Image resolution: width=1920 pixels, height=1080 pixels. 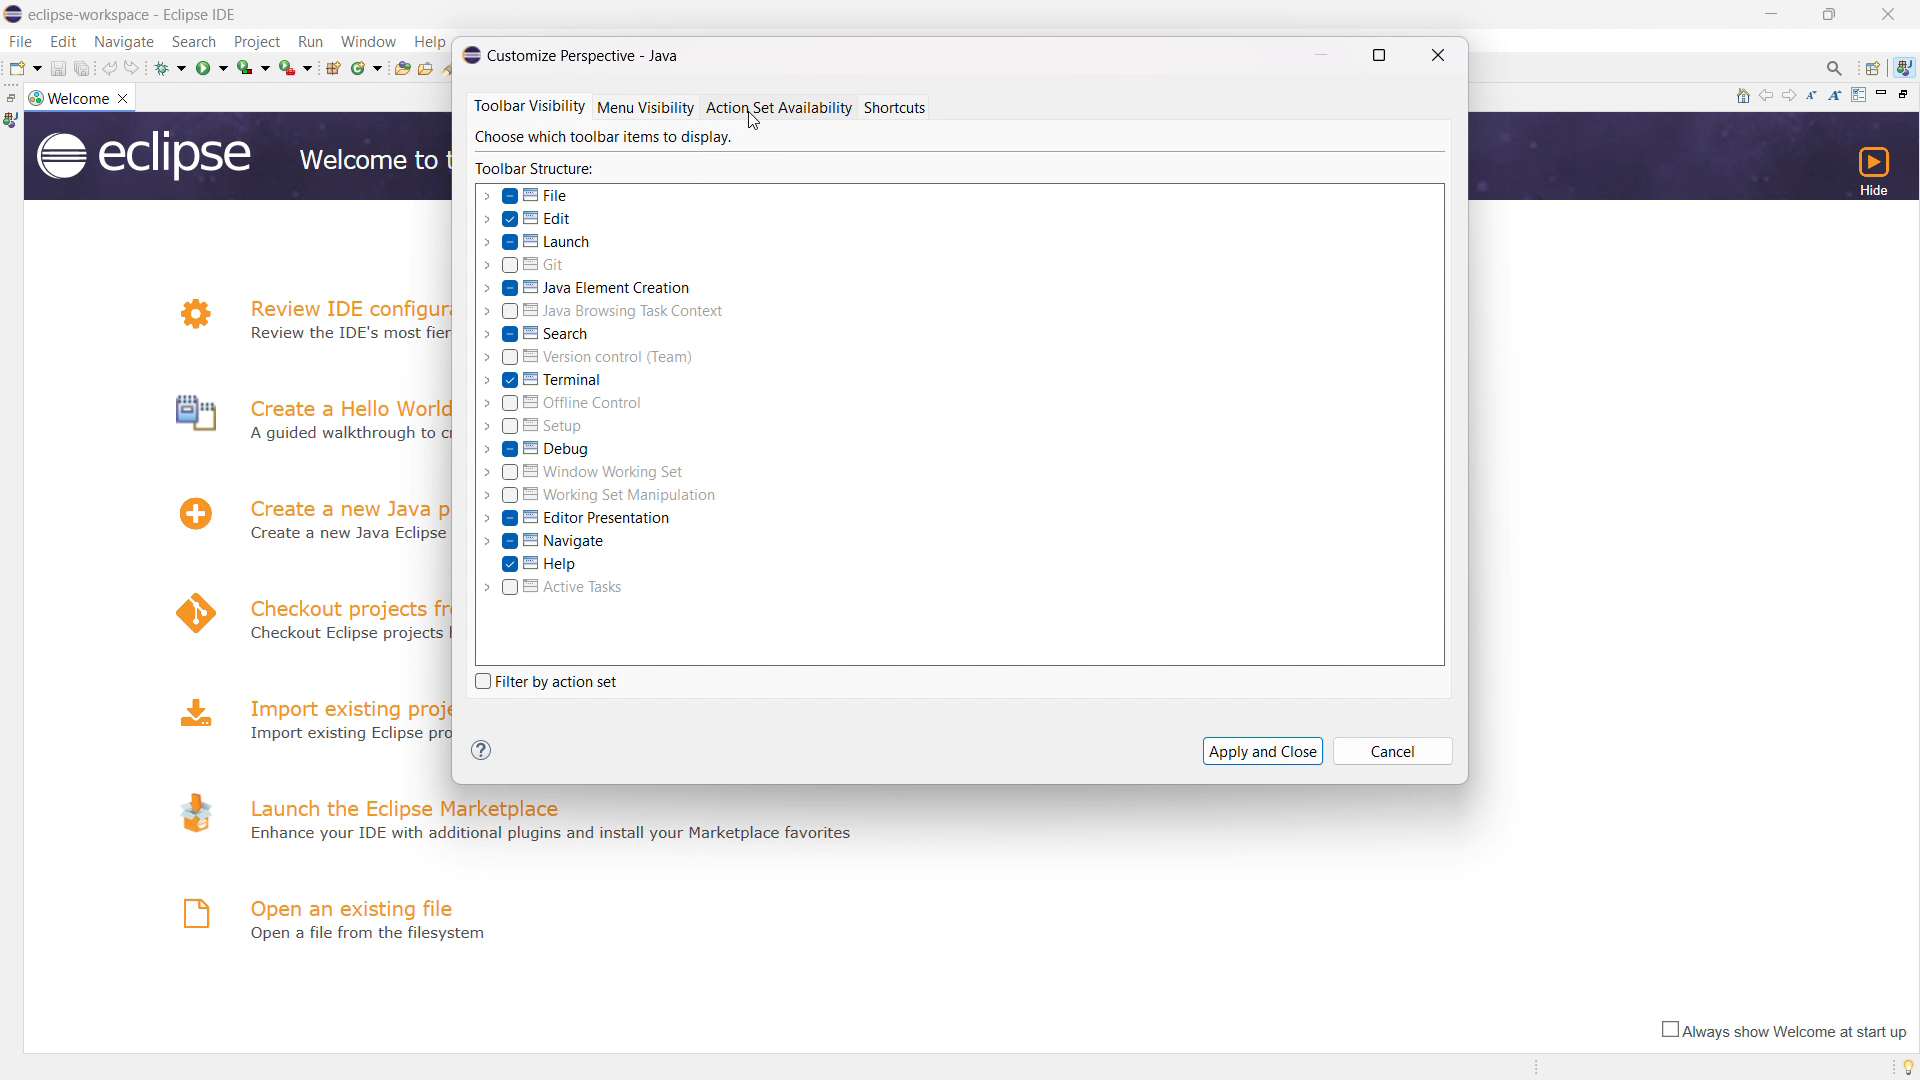 What do you see at coordinates (169, 68) in the screenshot?
I see `debug` at bounding box center [169, 68].